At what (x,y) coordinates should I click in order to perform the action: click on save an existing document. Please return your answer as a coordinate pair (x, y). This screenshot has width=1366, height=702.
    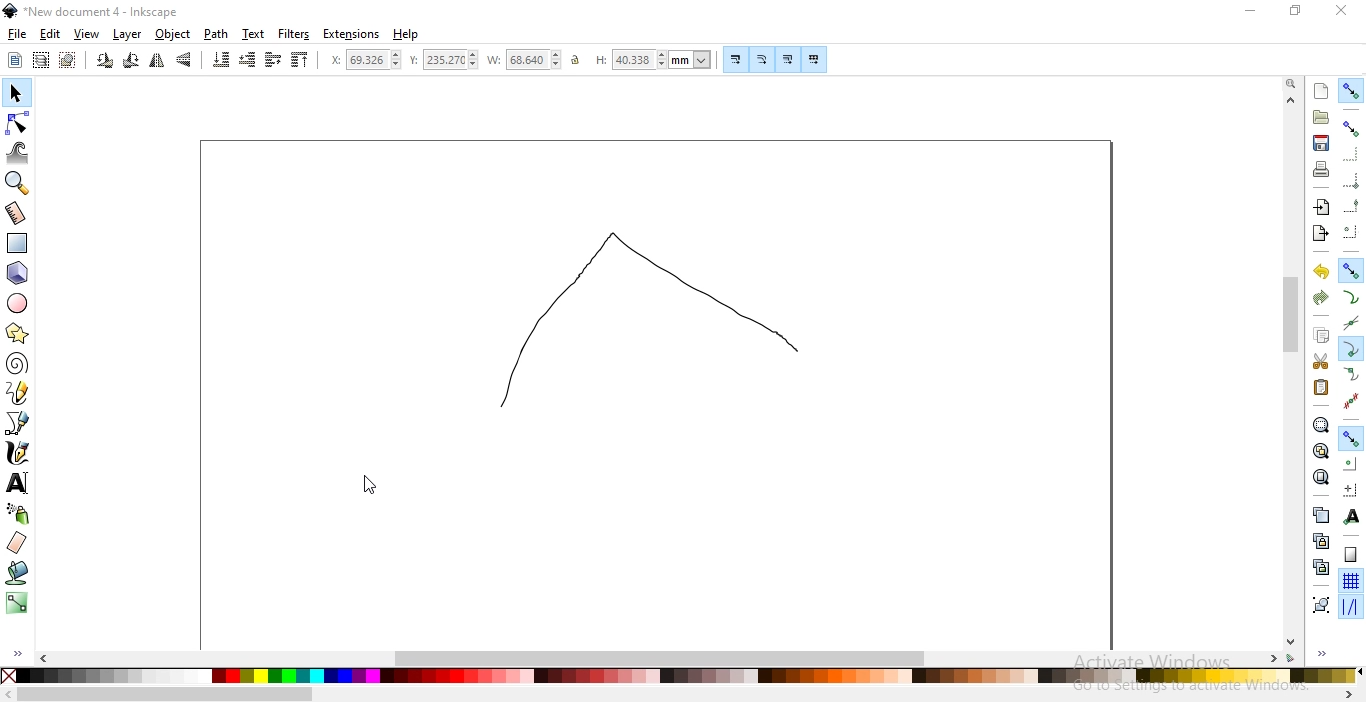
    Looking at the image, I should click on (1321, 142).